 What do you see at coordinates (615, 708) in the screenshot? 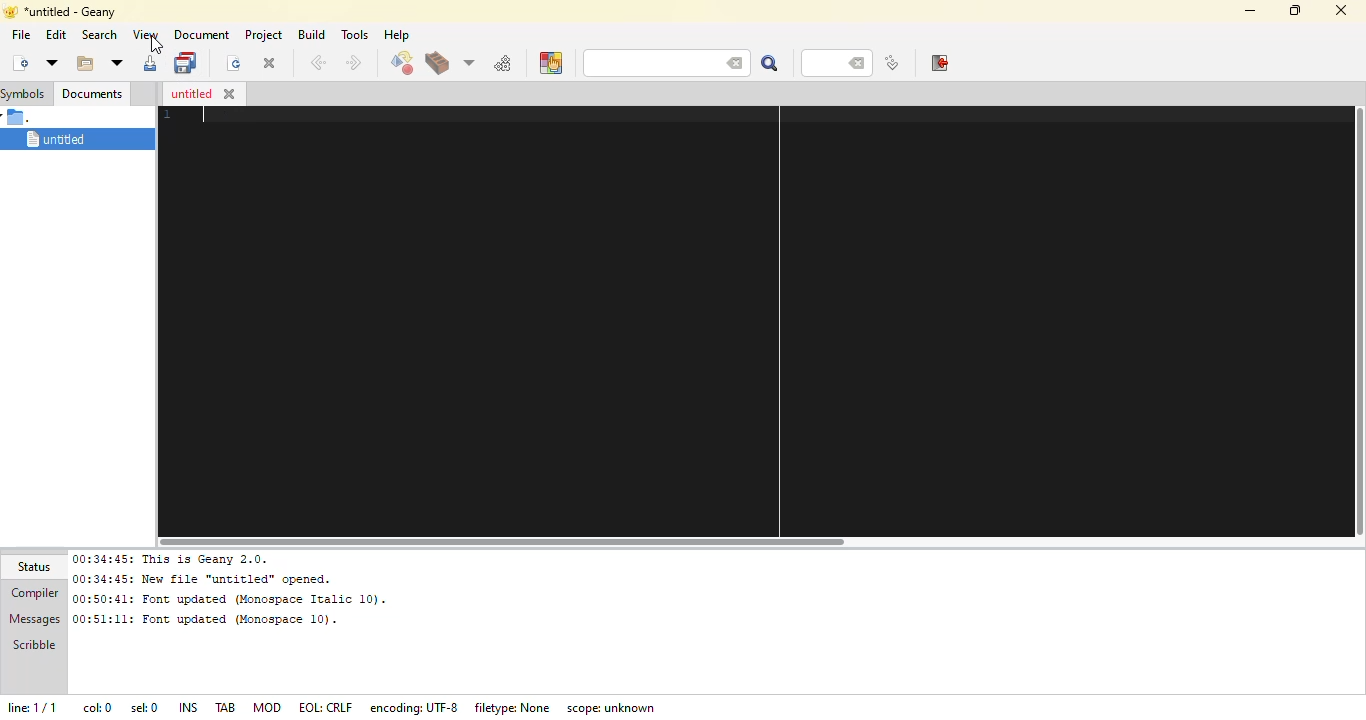
I see `scope: unknown` at bounding box center [615, 708].